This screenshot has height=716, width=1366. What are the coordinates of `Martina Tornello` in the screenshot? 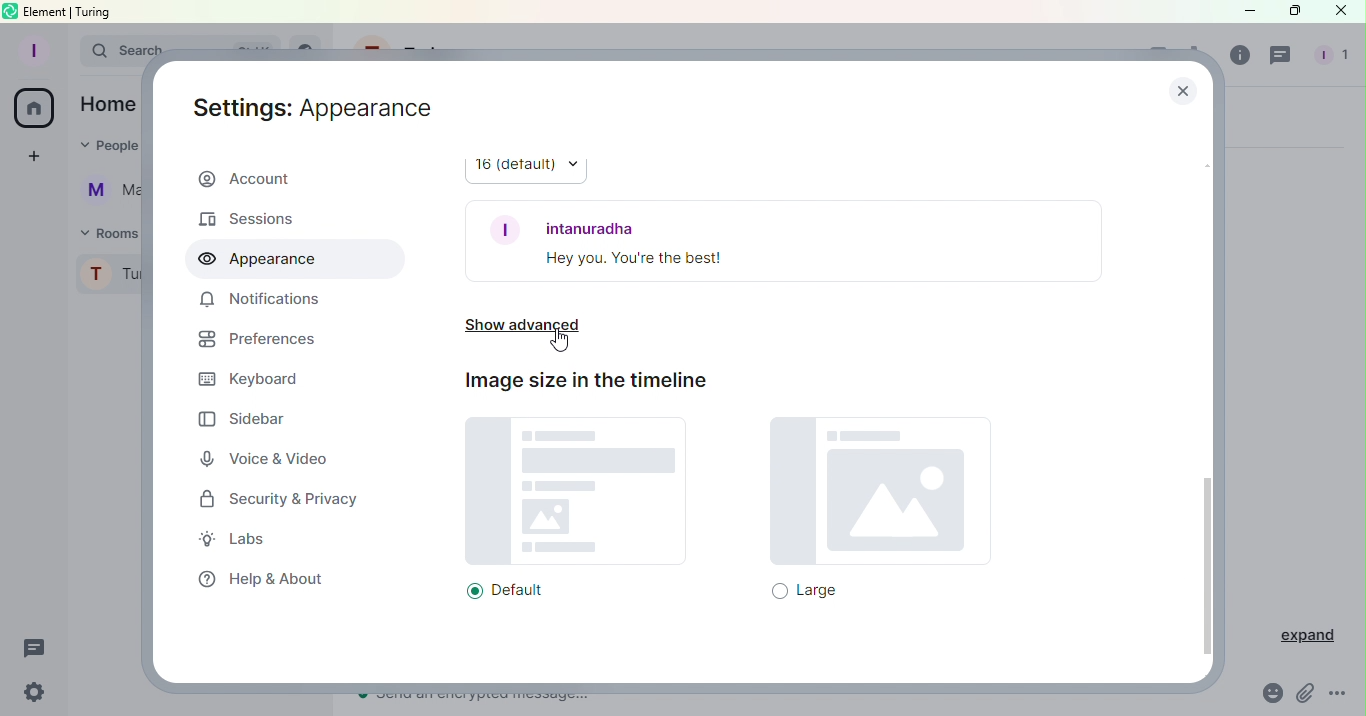 It's located at (106, 192).